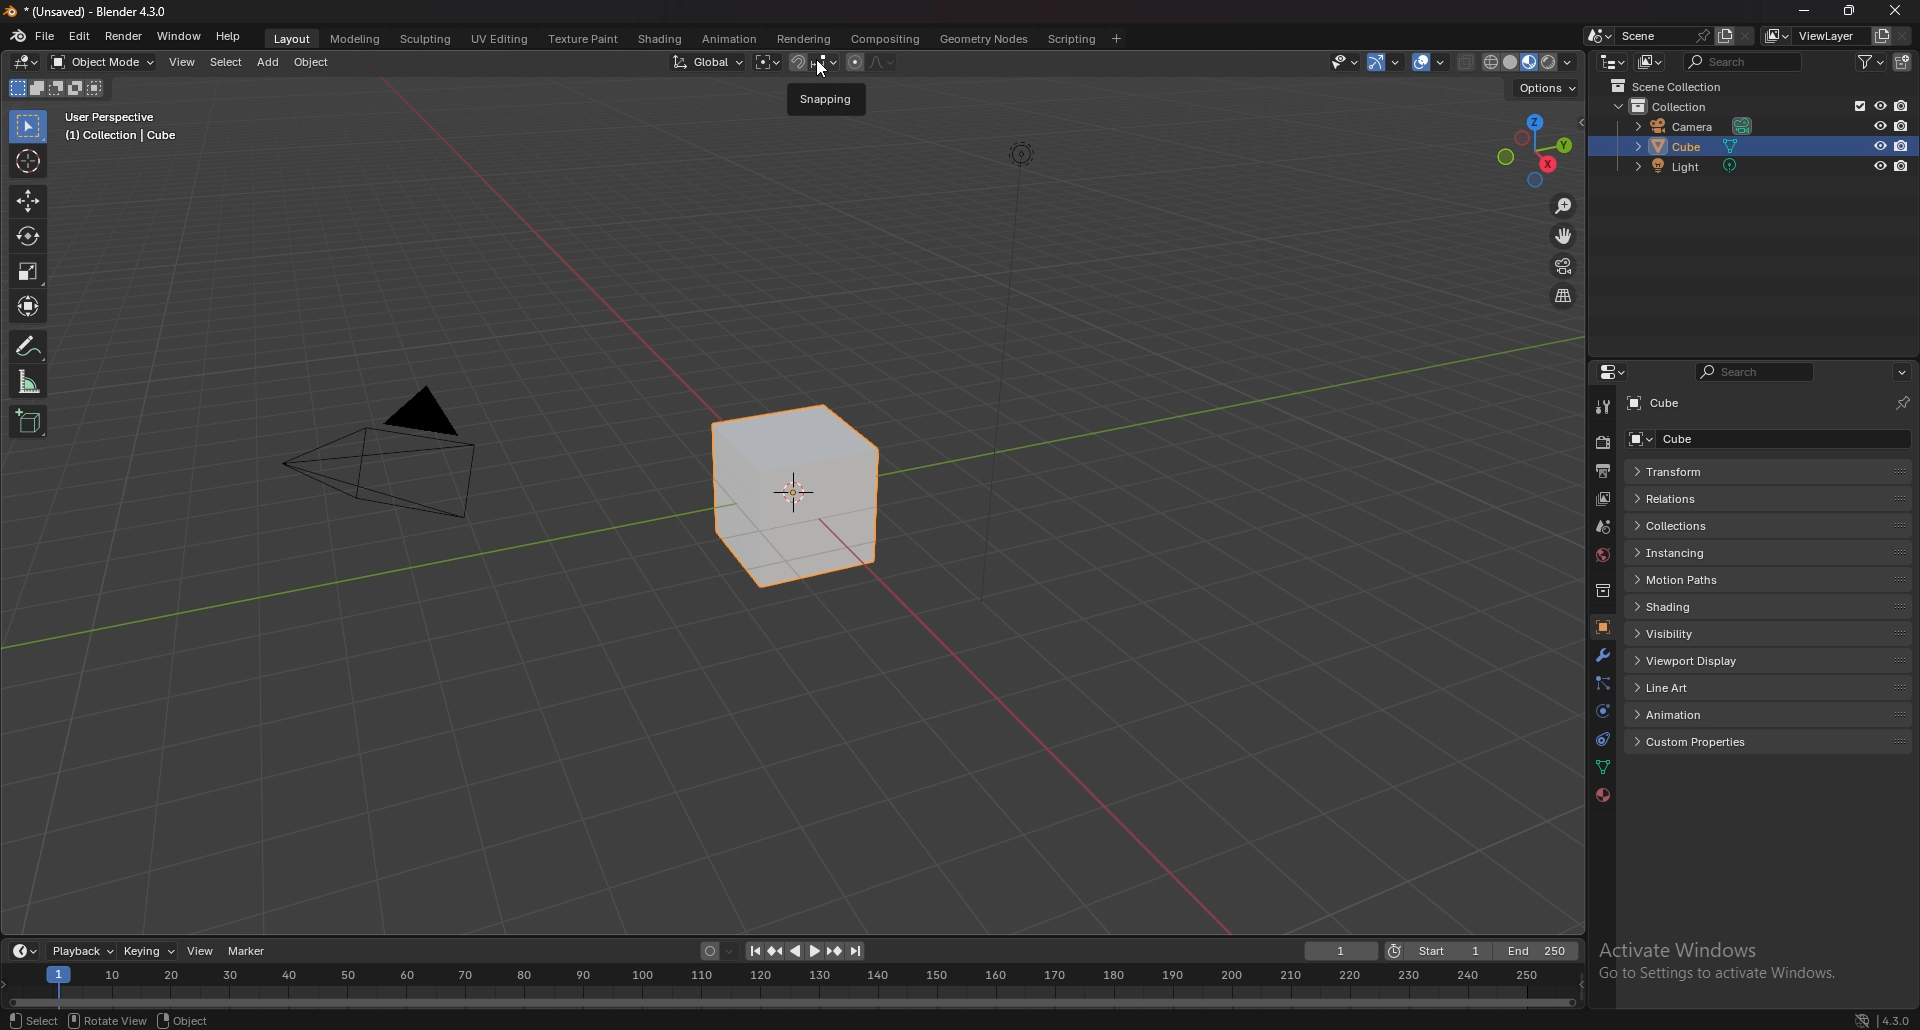 Image resolution: width=1920 pixels, height=1030 pixels. Describe the element at coordinates (1902, 166) in the screenshot. I see `disable in renders` at that location.